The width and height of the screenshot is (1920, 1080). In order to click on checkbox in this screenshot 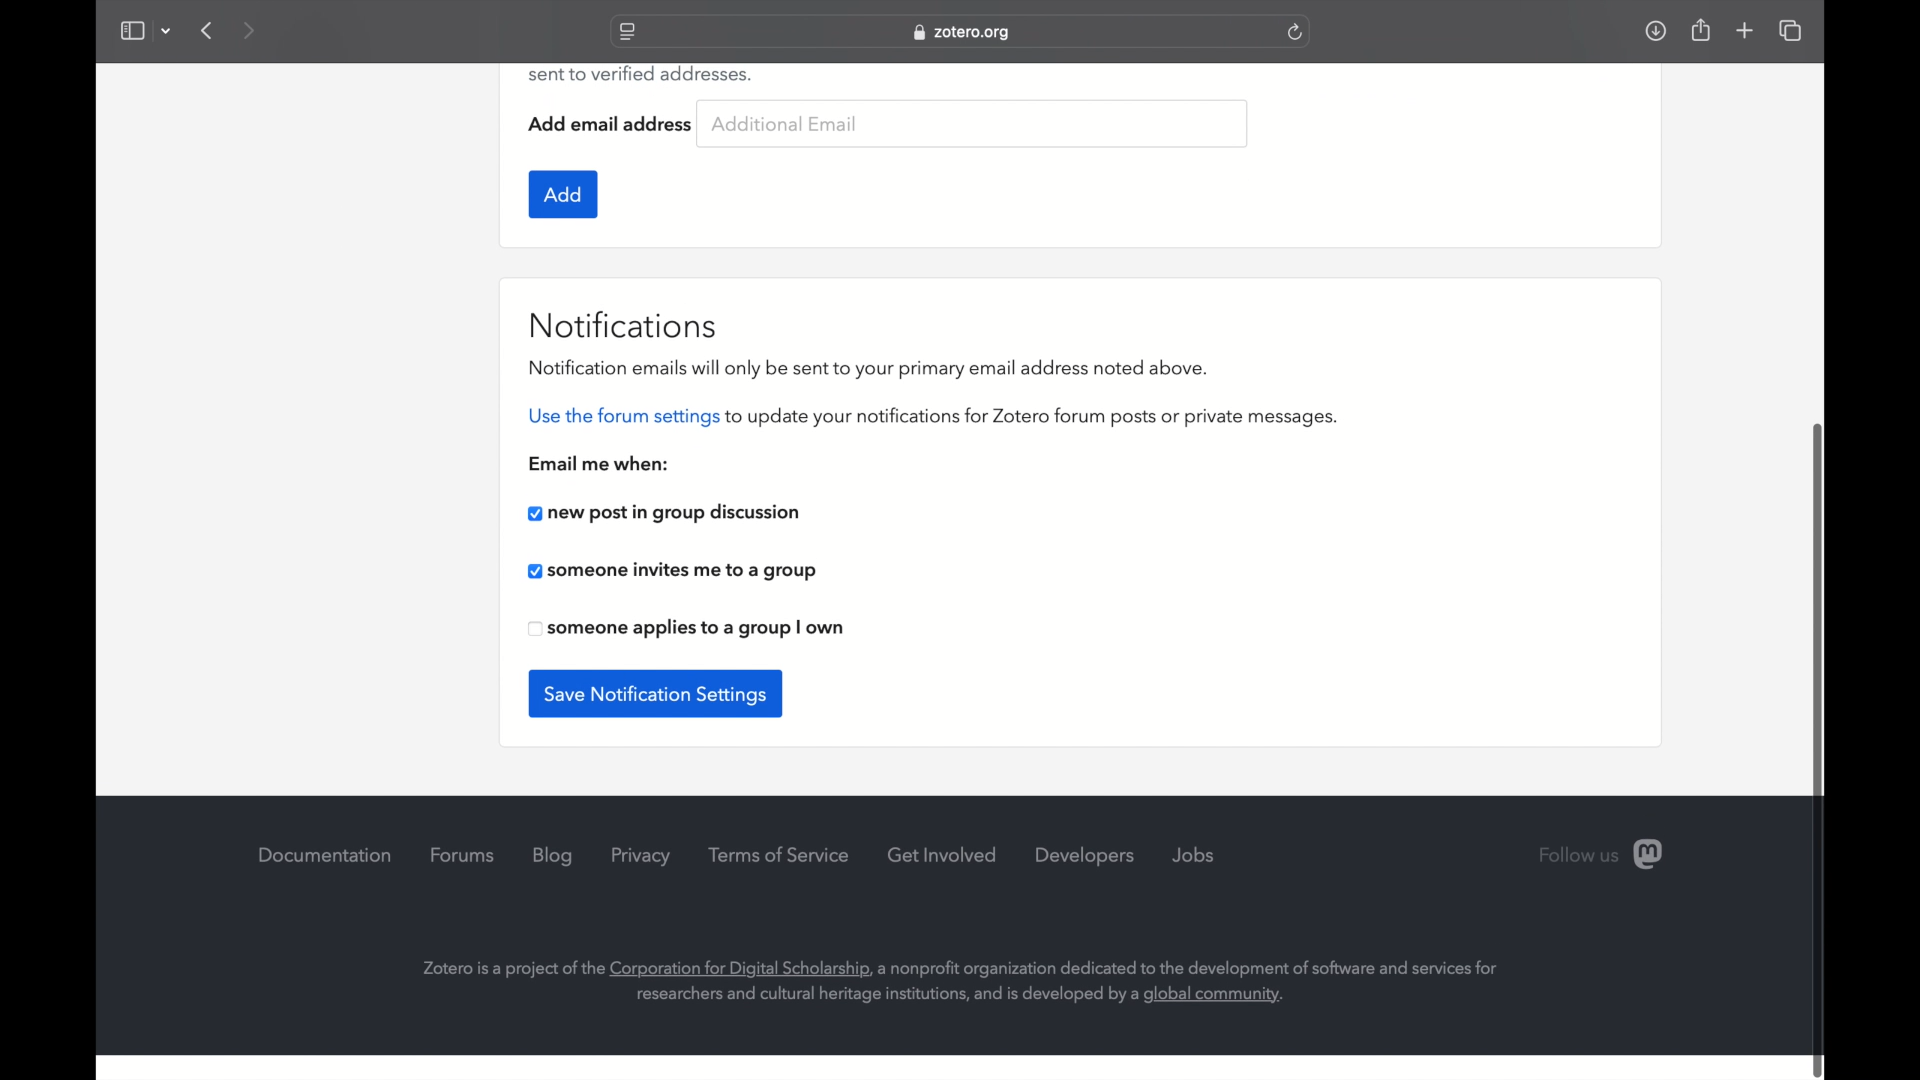, I will do `click(673, 571)`.